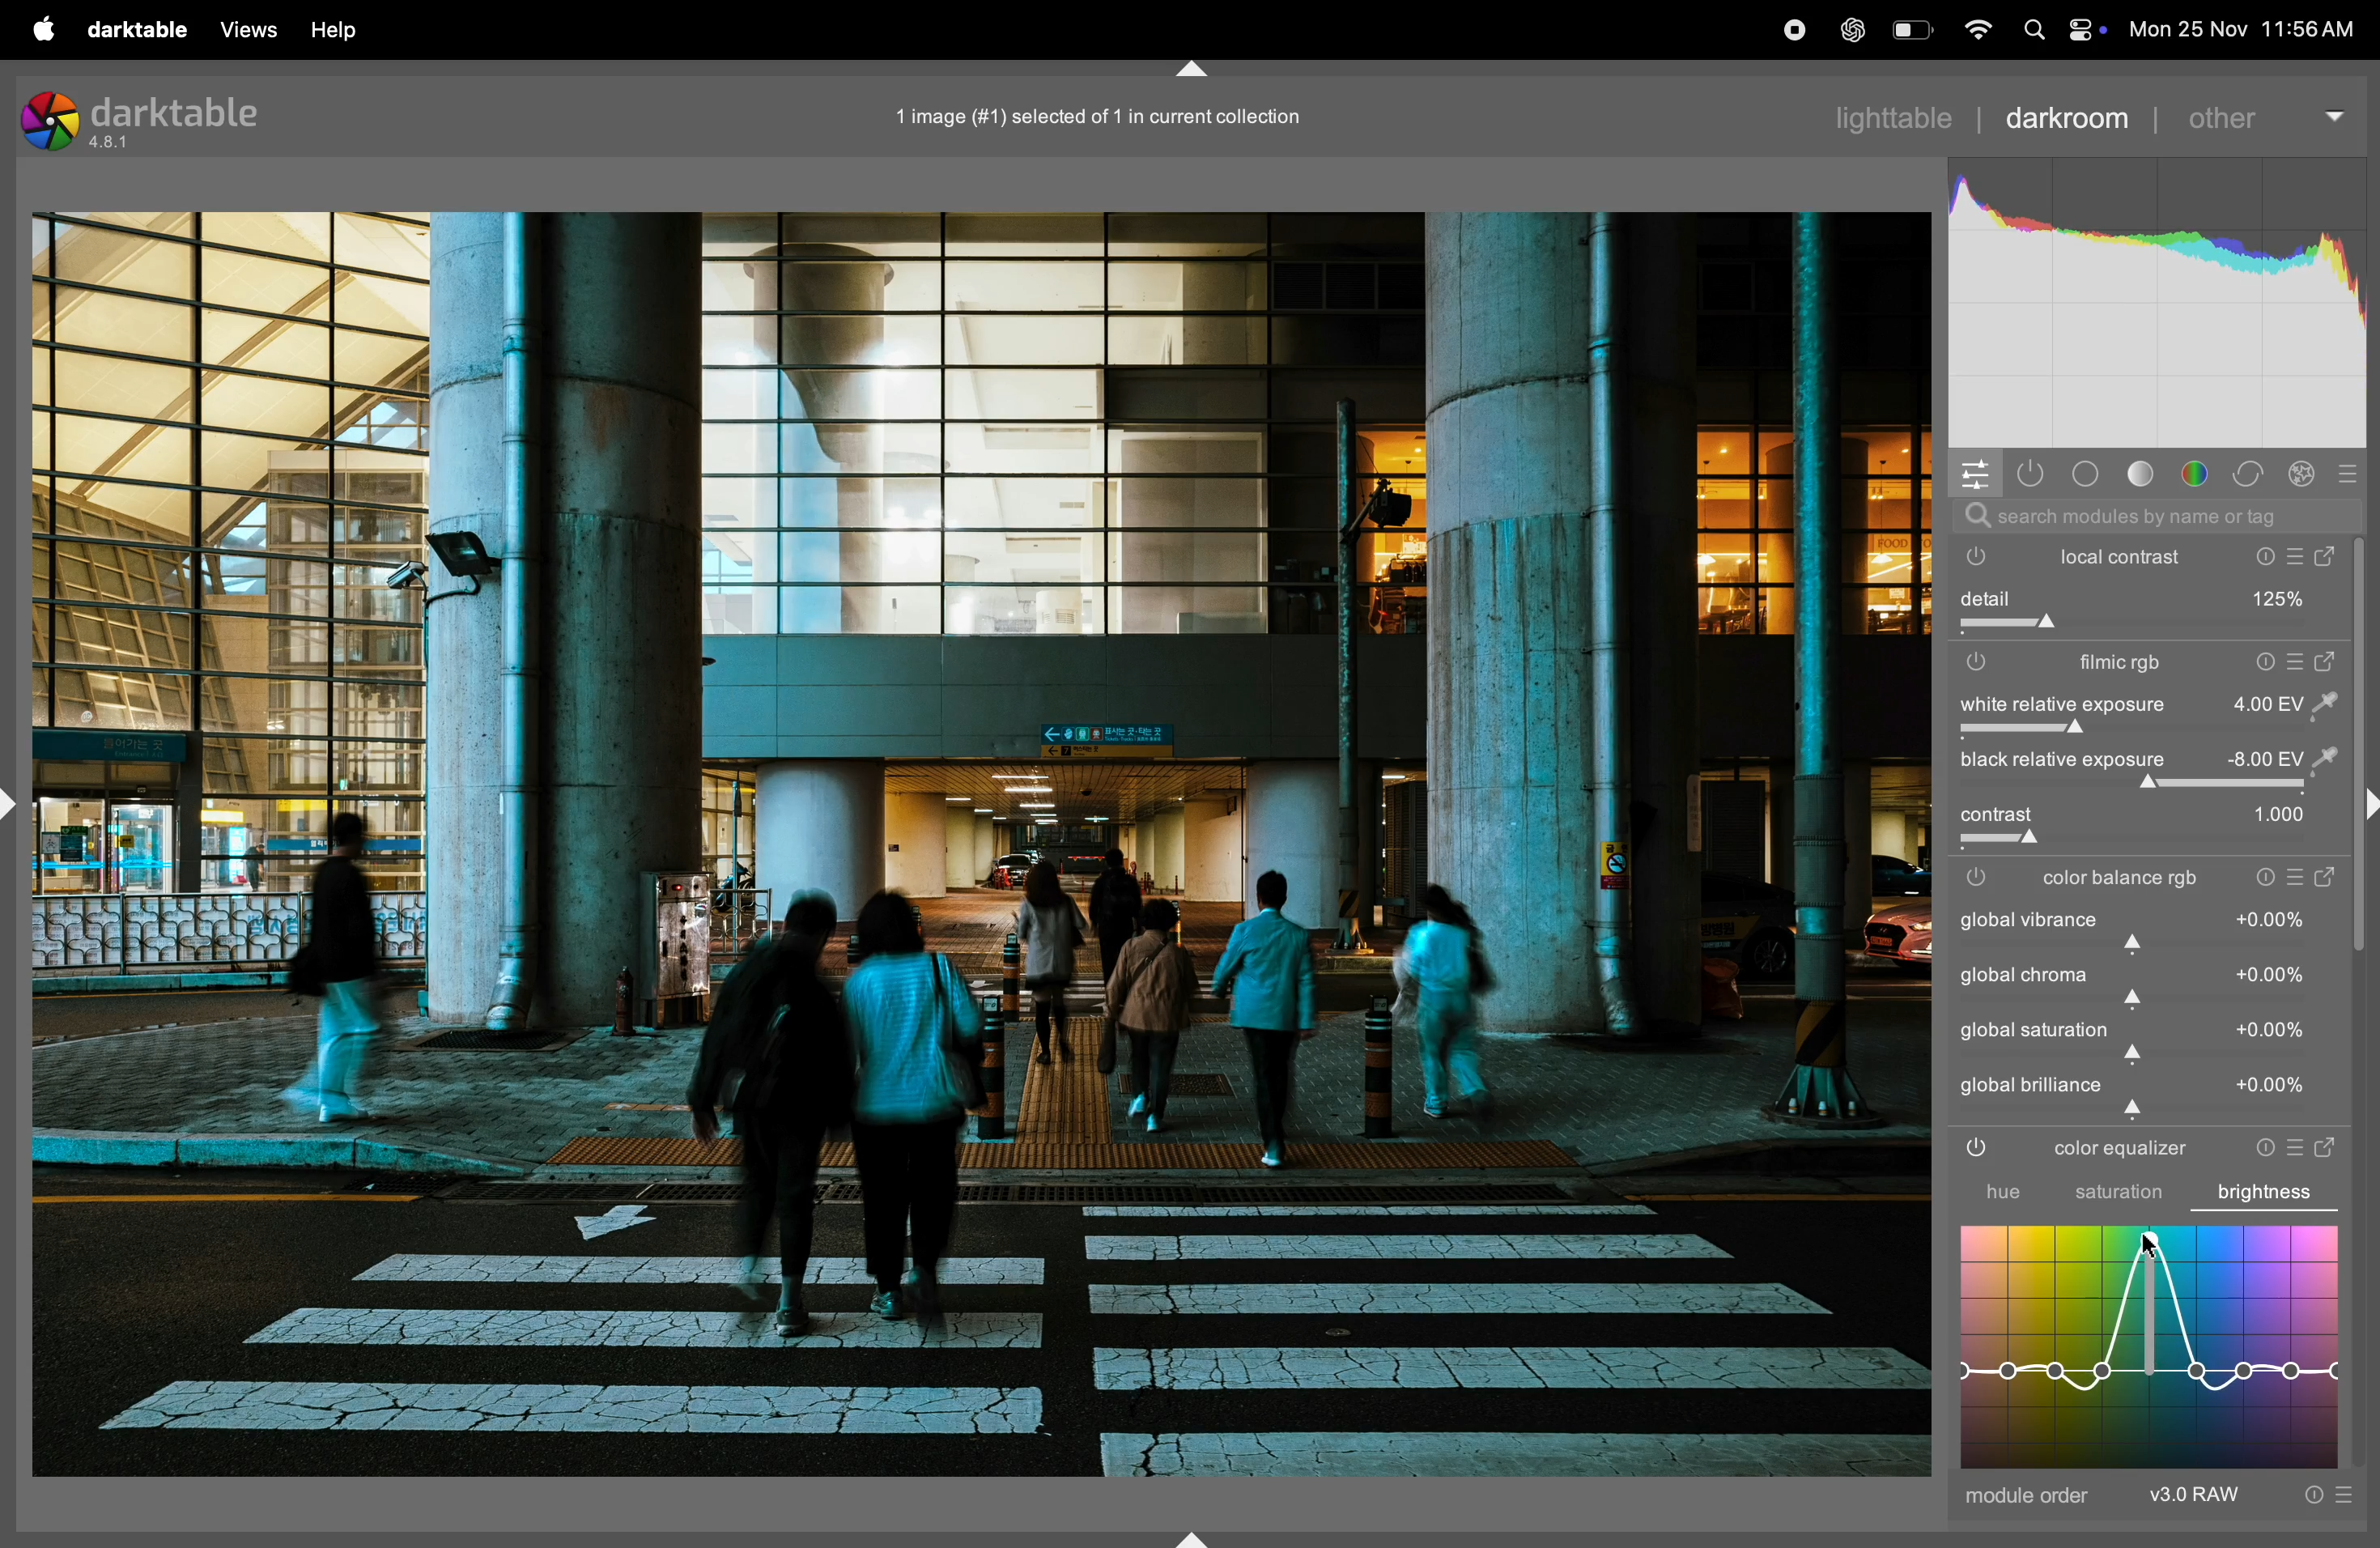  What do you see at coordinates (246, 30) in the screenshot?
I see `views` at bounding box center [246, 30].